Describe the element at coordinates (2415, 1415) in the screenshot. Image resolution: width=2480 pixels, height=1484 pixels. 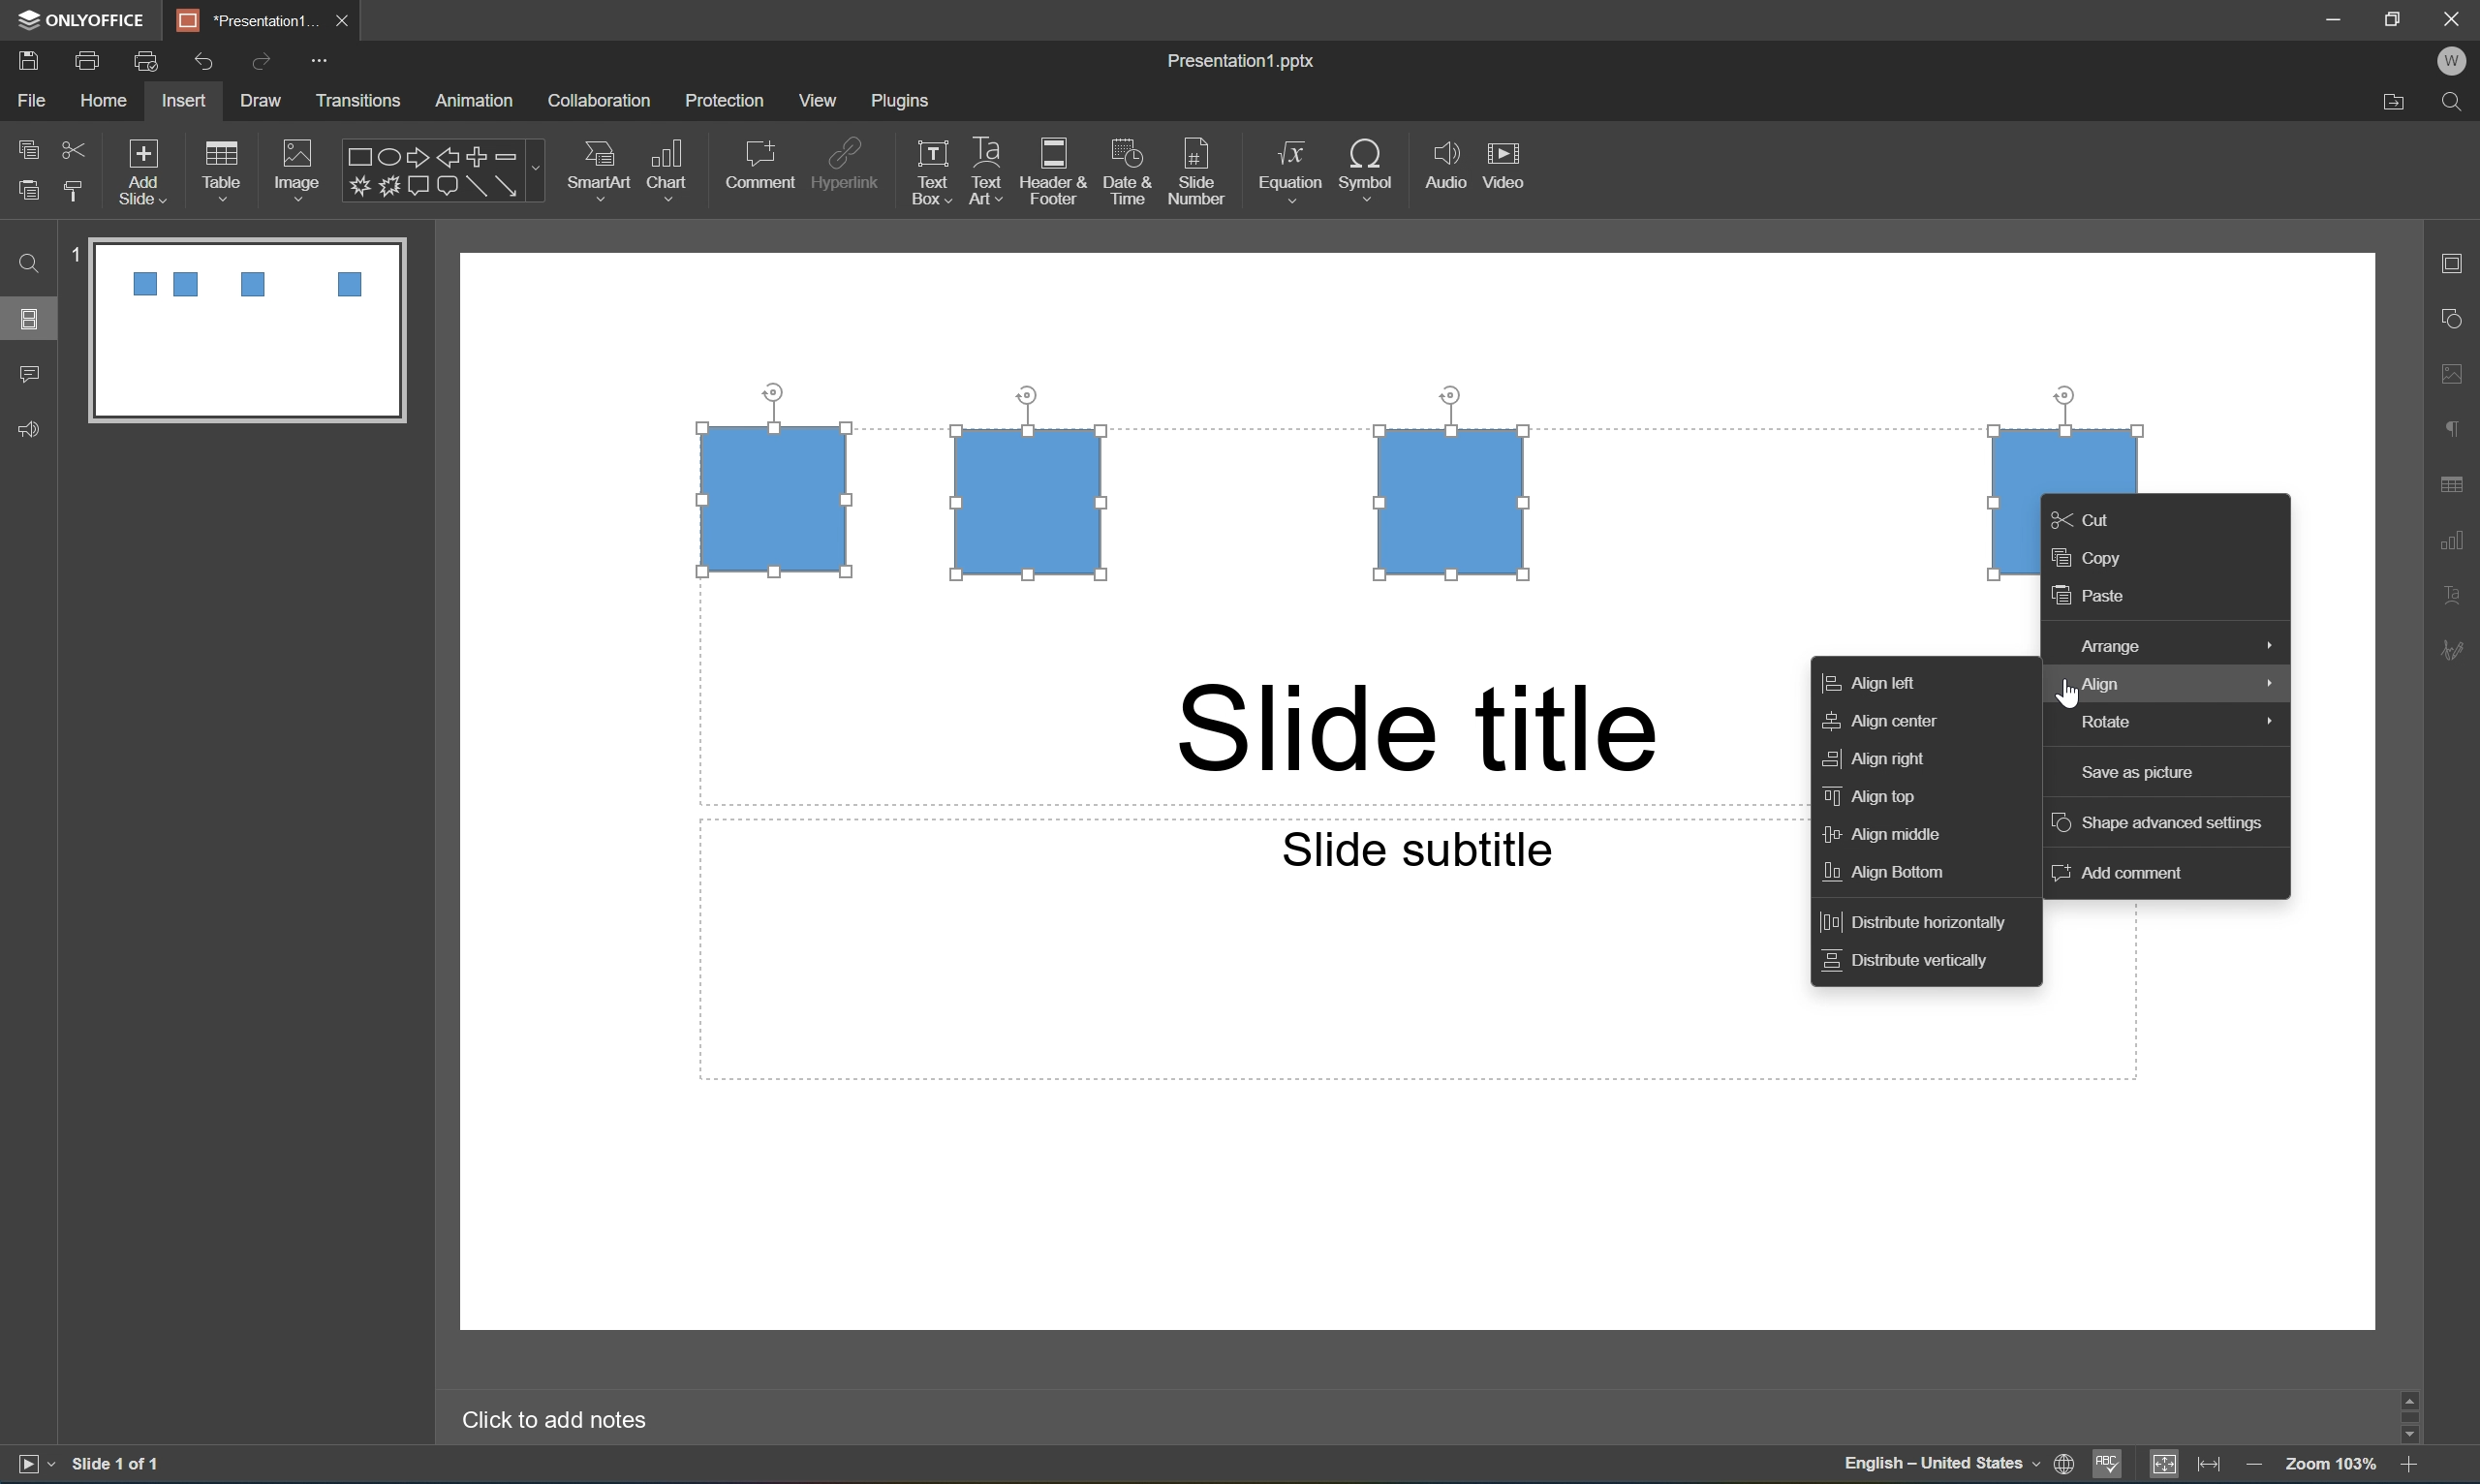
I see `scroll bar` at that location.